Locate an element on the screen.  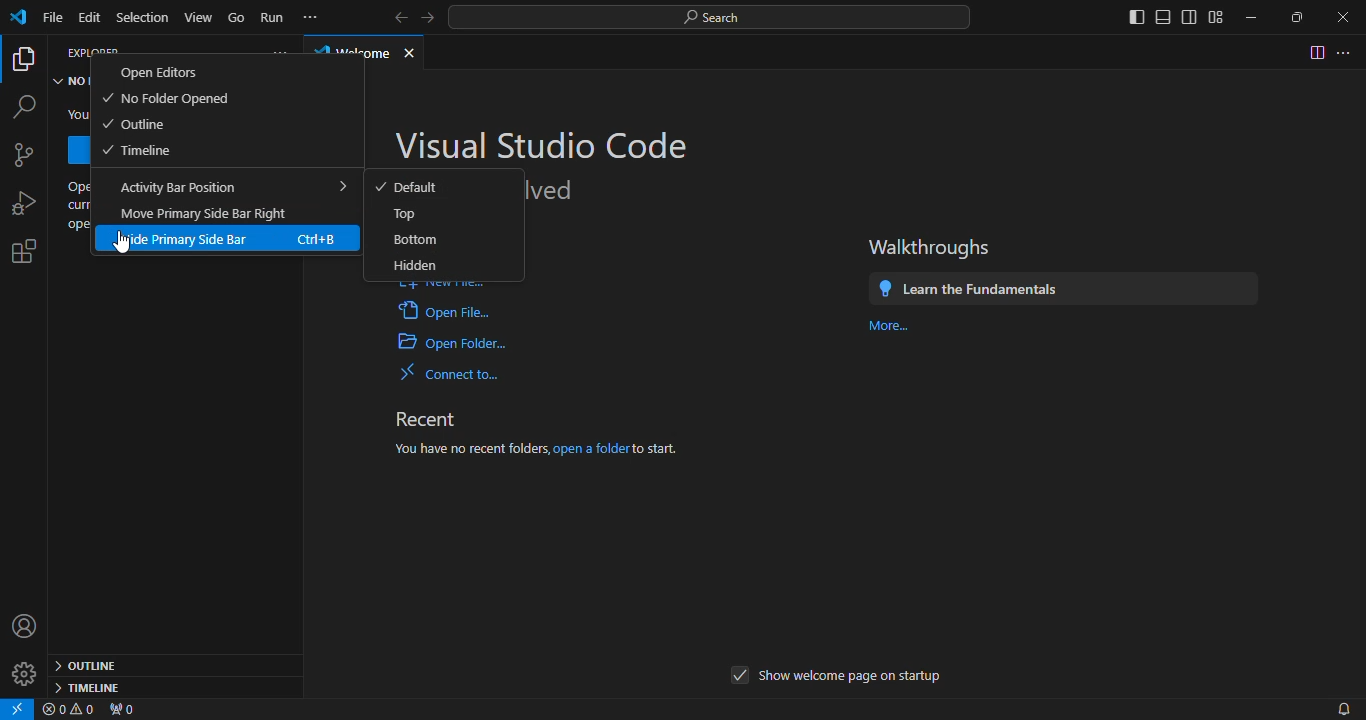
close is located at coordinates (417, 49).